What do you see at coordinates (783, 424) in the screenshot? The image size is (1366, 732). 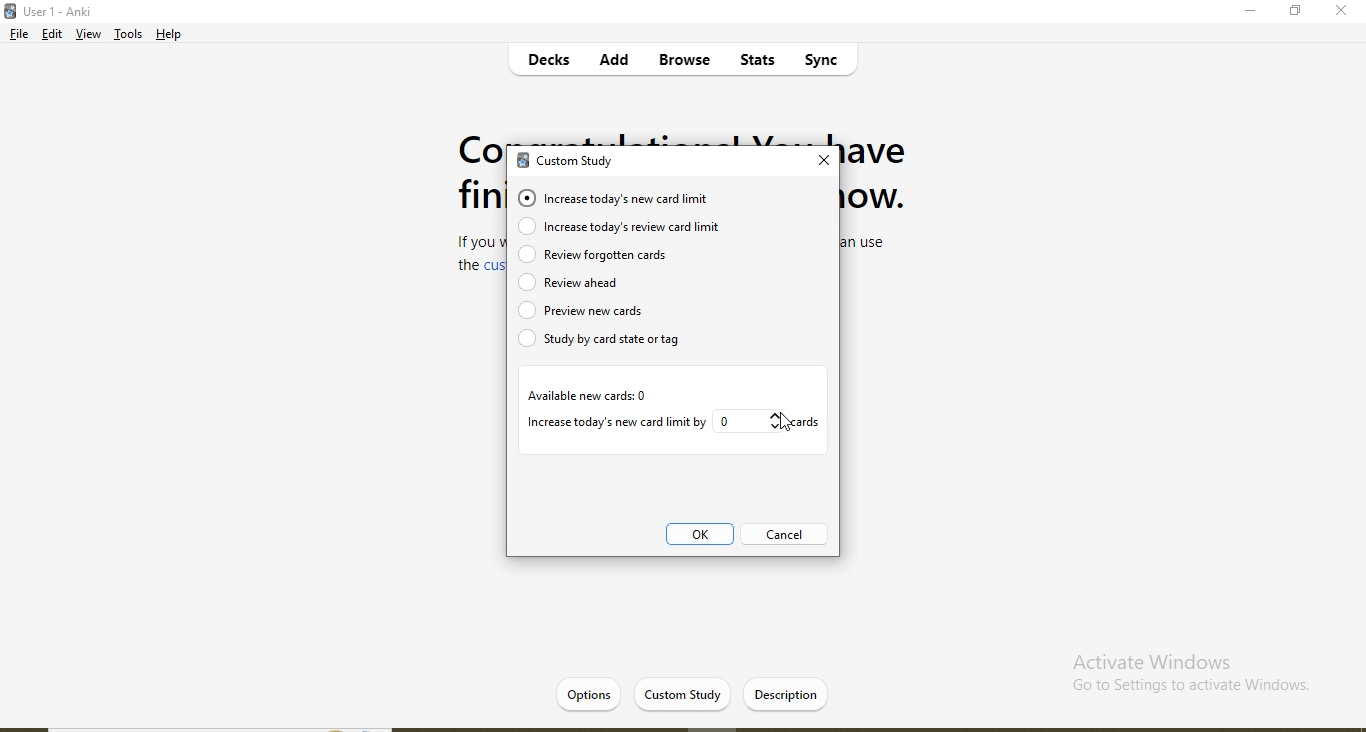 I see `cursor` at bounding box center [783, 424].